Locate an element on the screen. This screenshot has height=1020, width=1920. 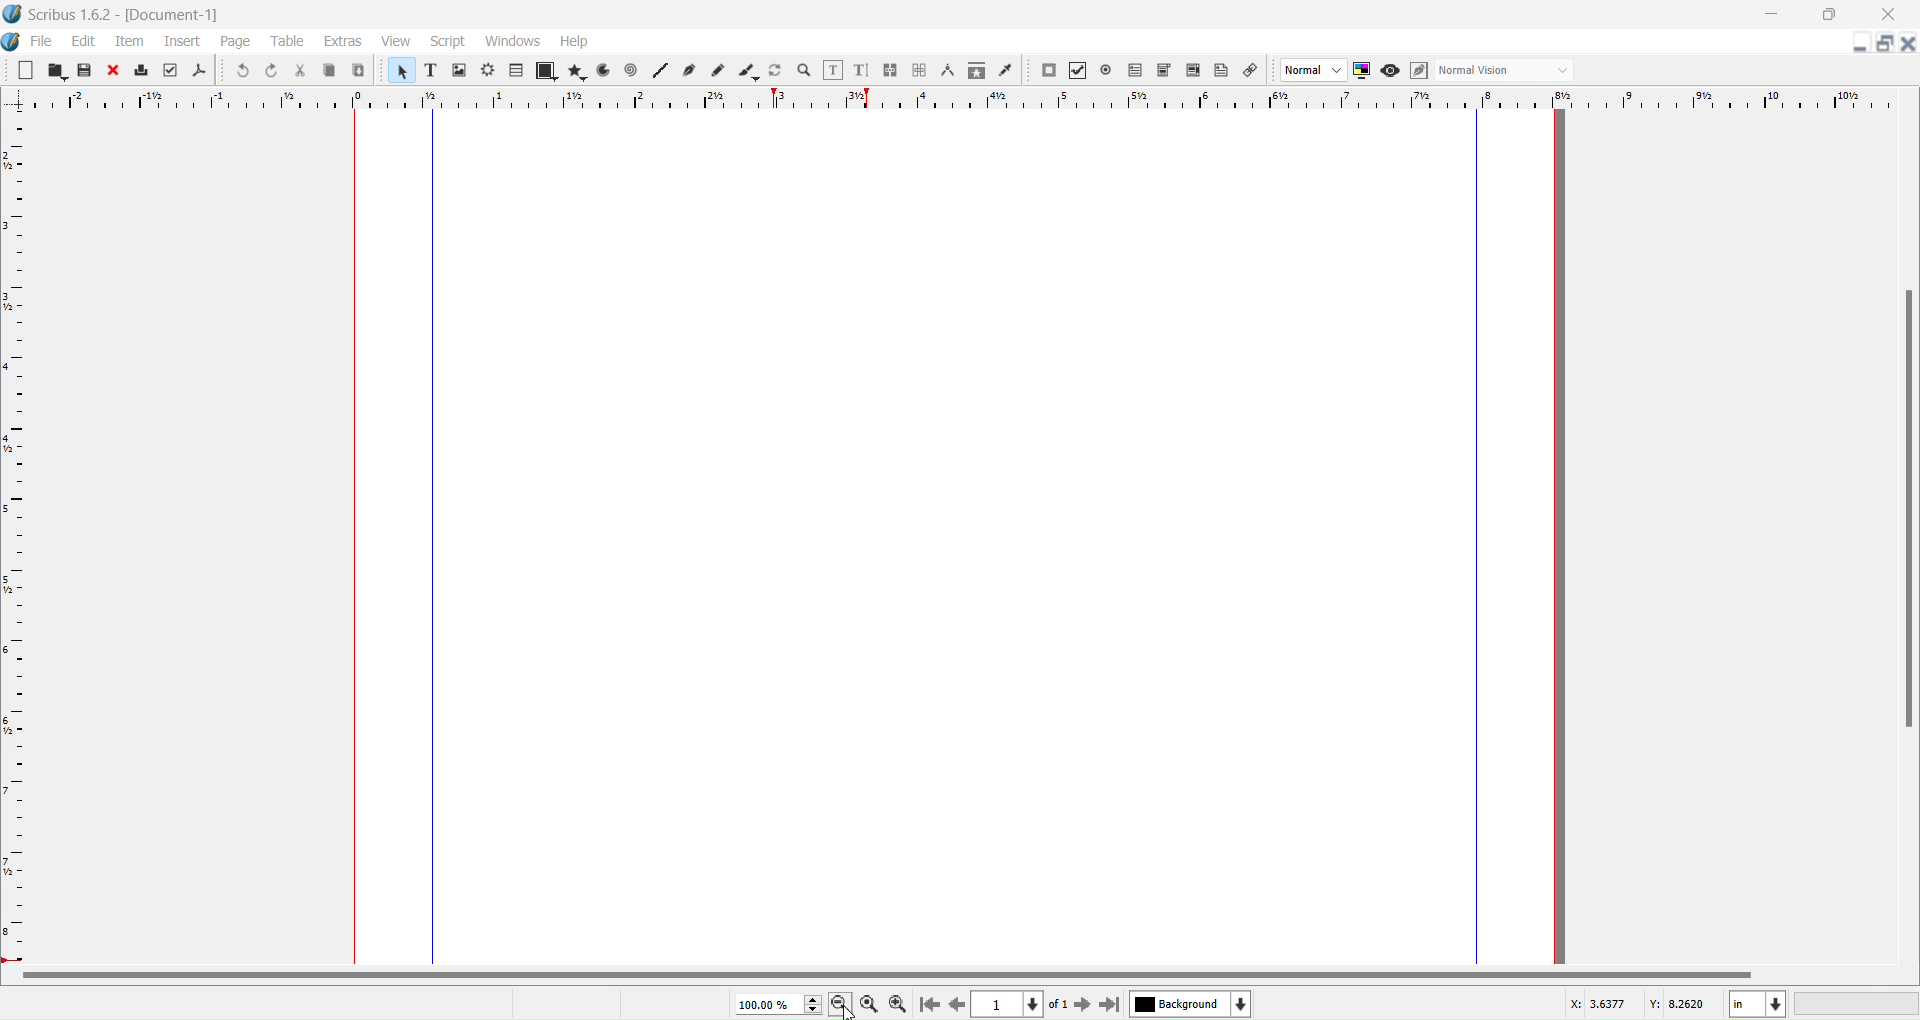
Arc is located at coordinates (602, 71).